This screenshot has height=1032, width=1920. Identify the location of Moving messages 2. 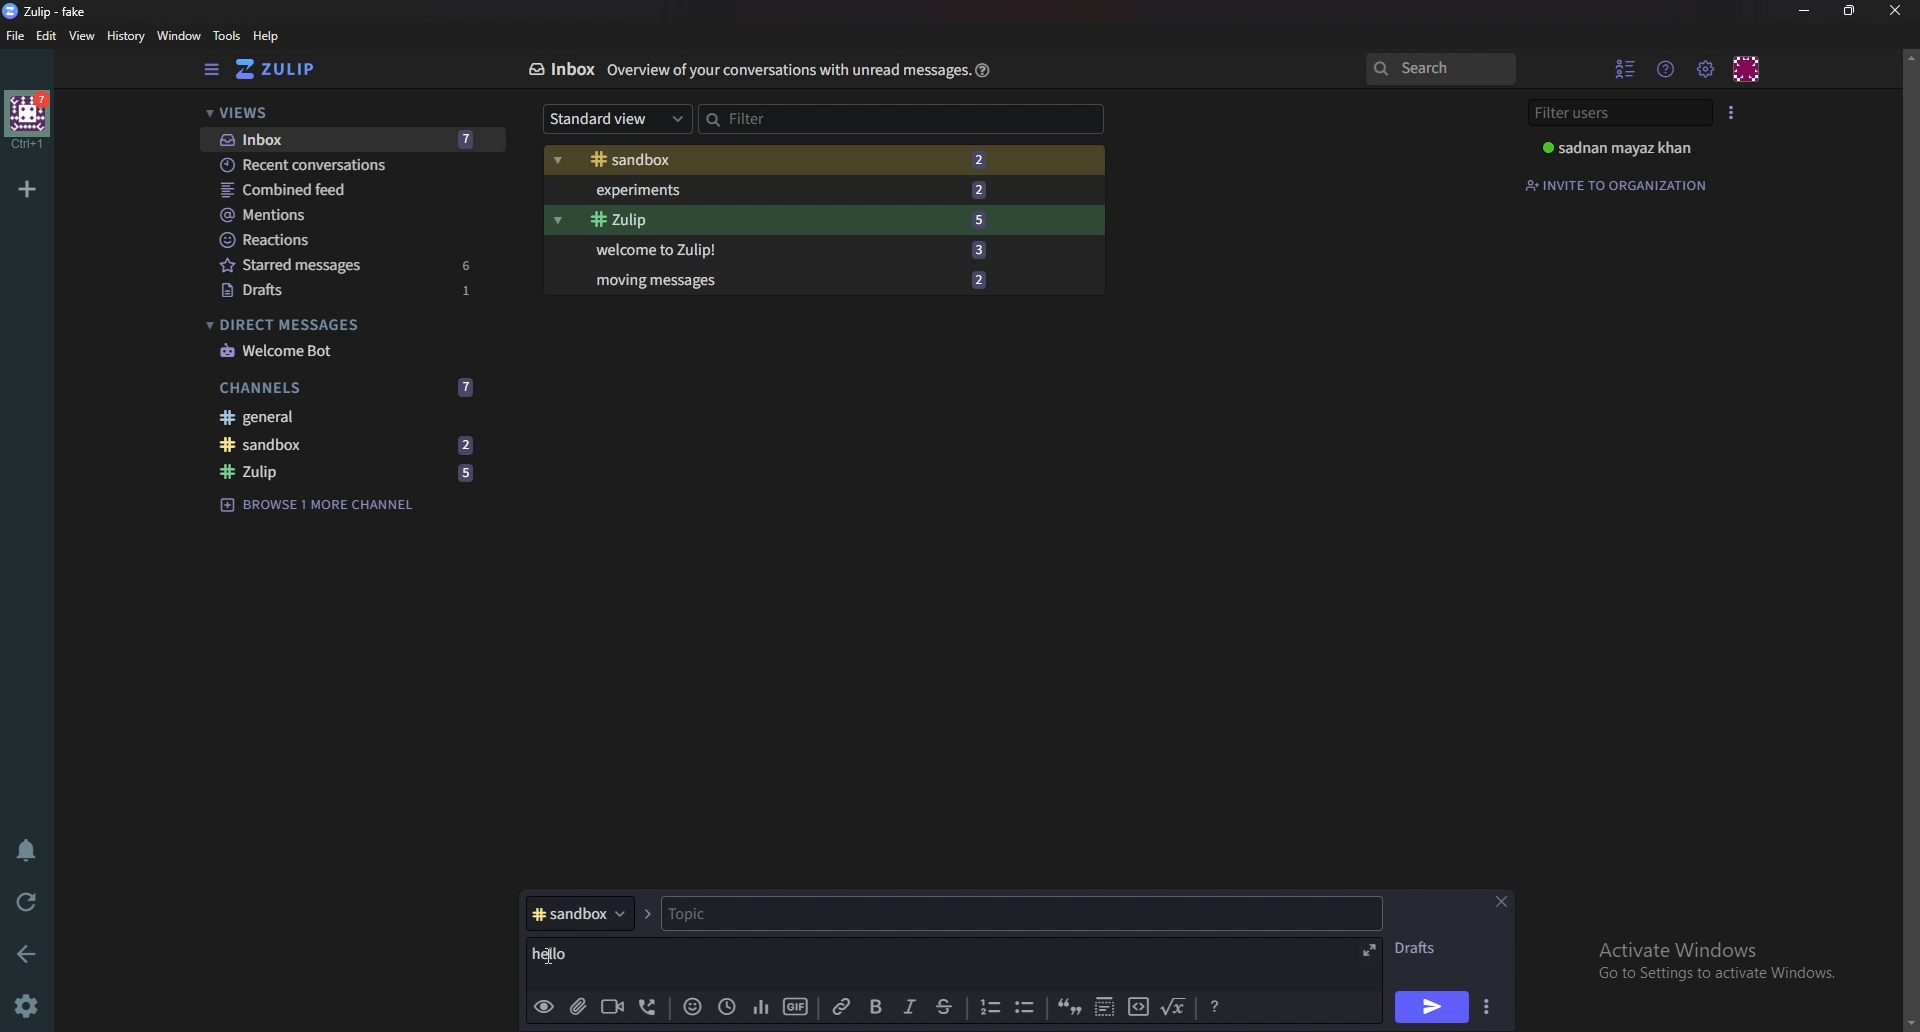
(786, 277).